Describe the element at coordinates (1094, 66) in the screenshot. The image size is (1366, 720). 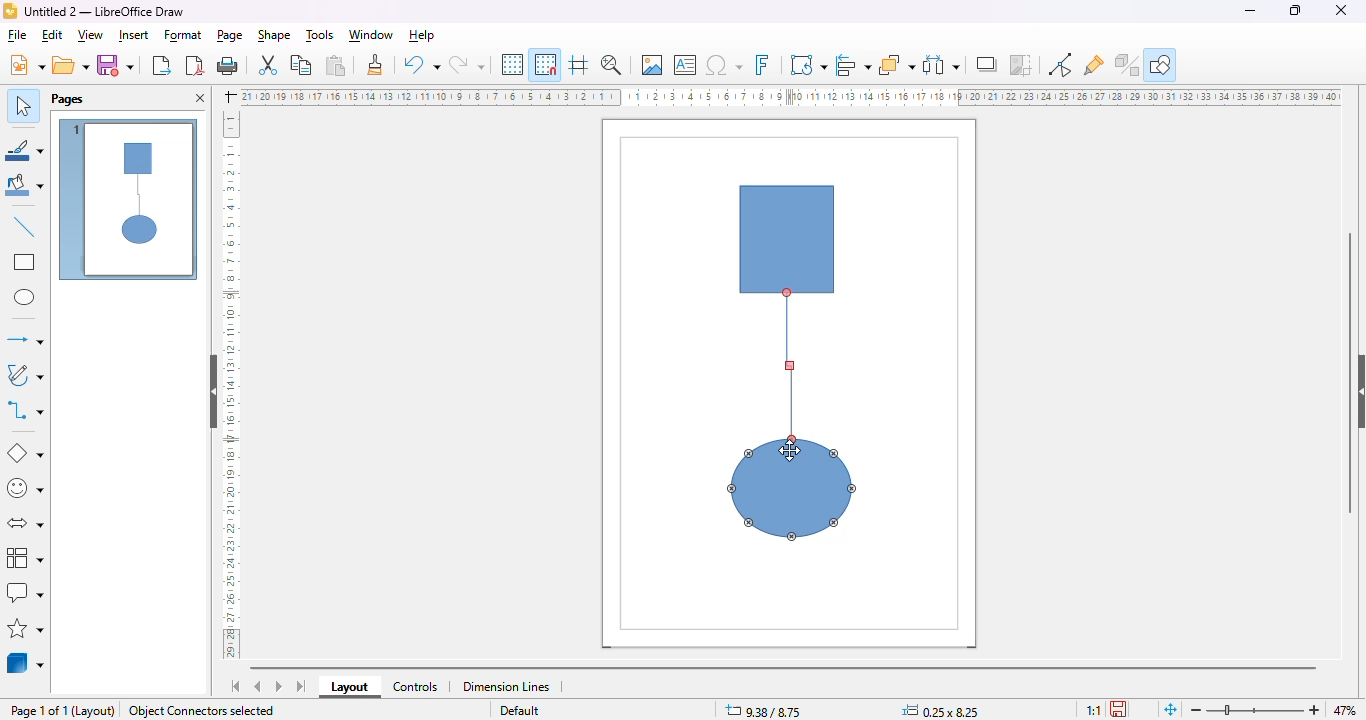
I see `show gluepoint functions` at that location.